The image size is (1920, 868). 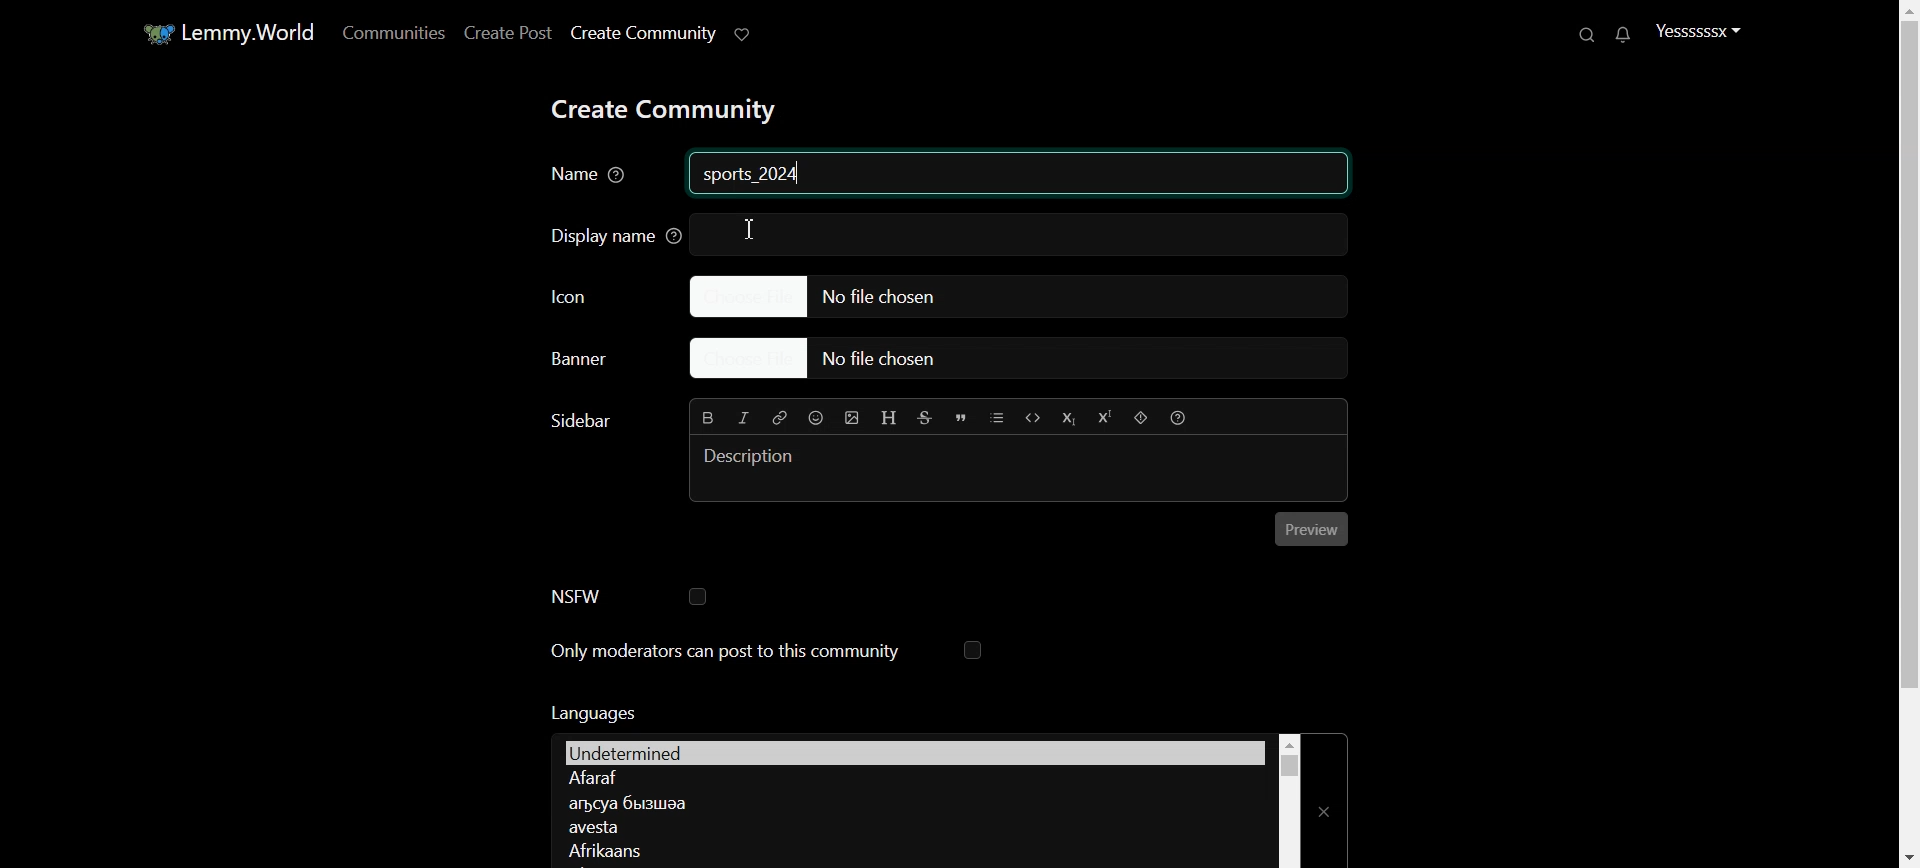 I want to click on Choose file, so click(x=1017, y=295).